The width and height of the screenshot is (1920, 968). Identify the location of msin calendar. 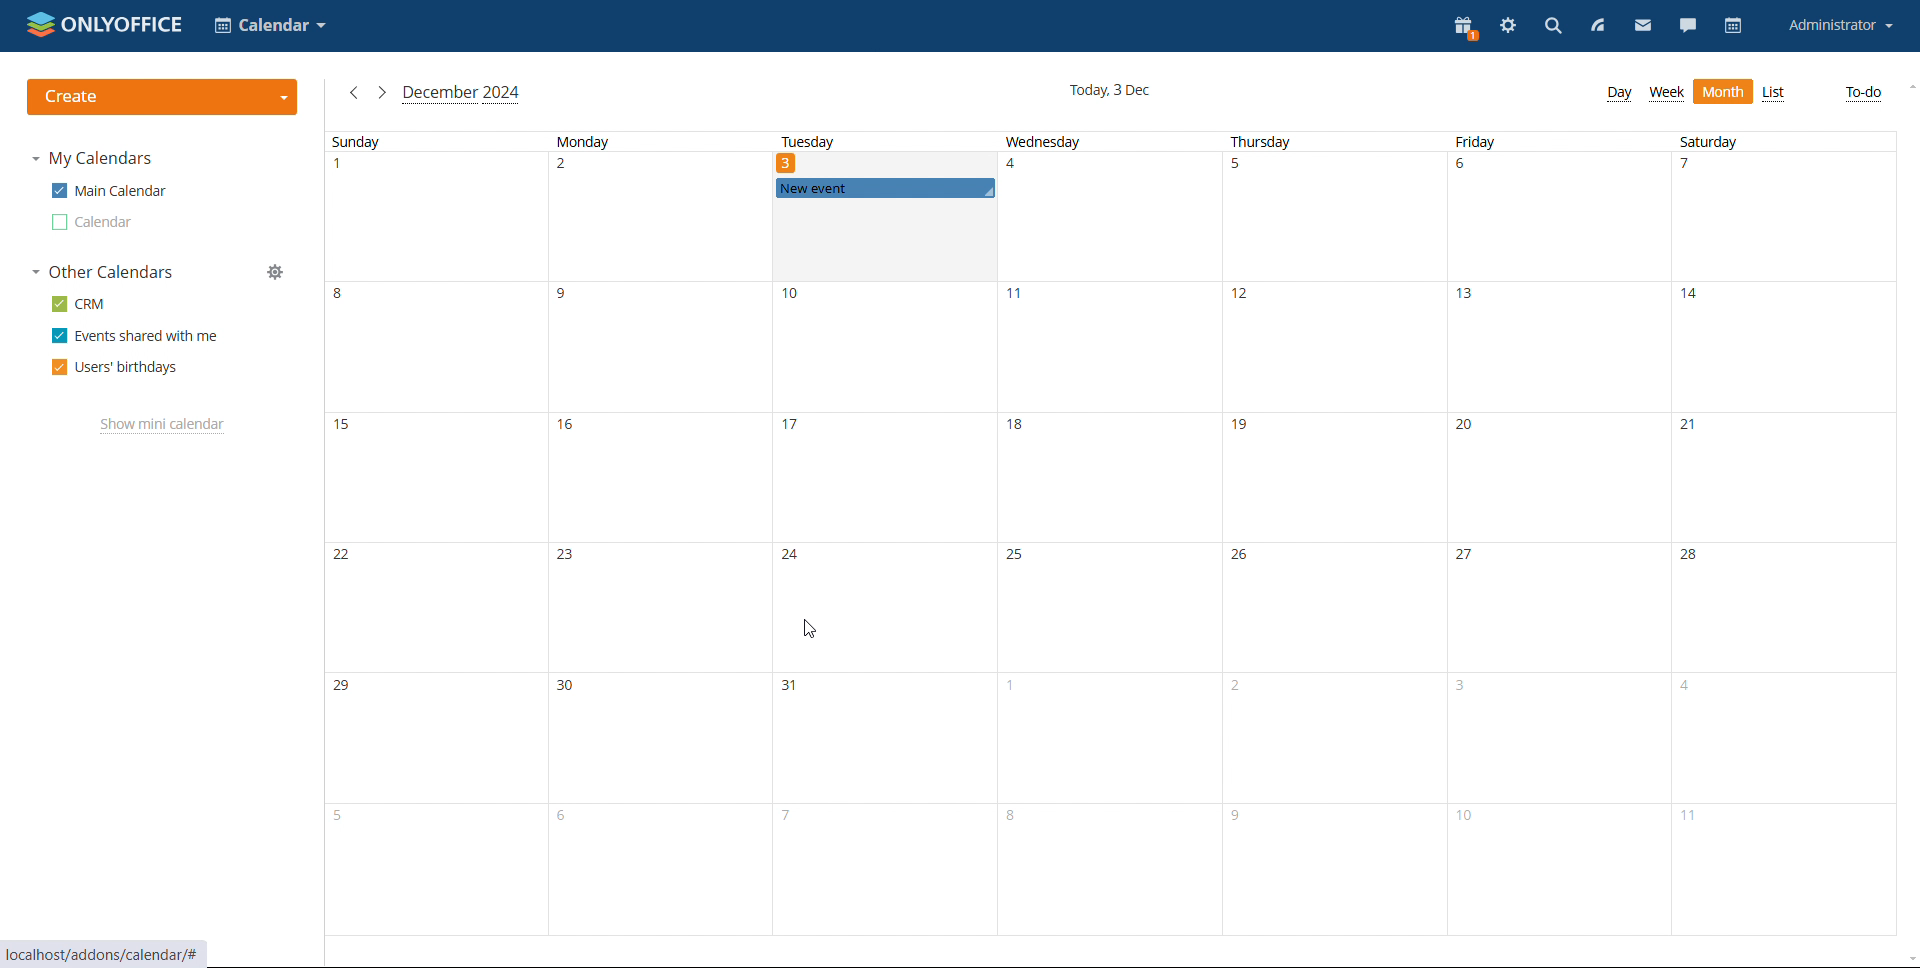
(109, 191).